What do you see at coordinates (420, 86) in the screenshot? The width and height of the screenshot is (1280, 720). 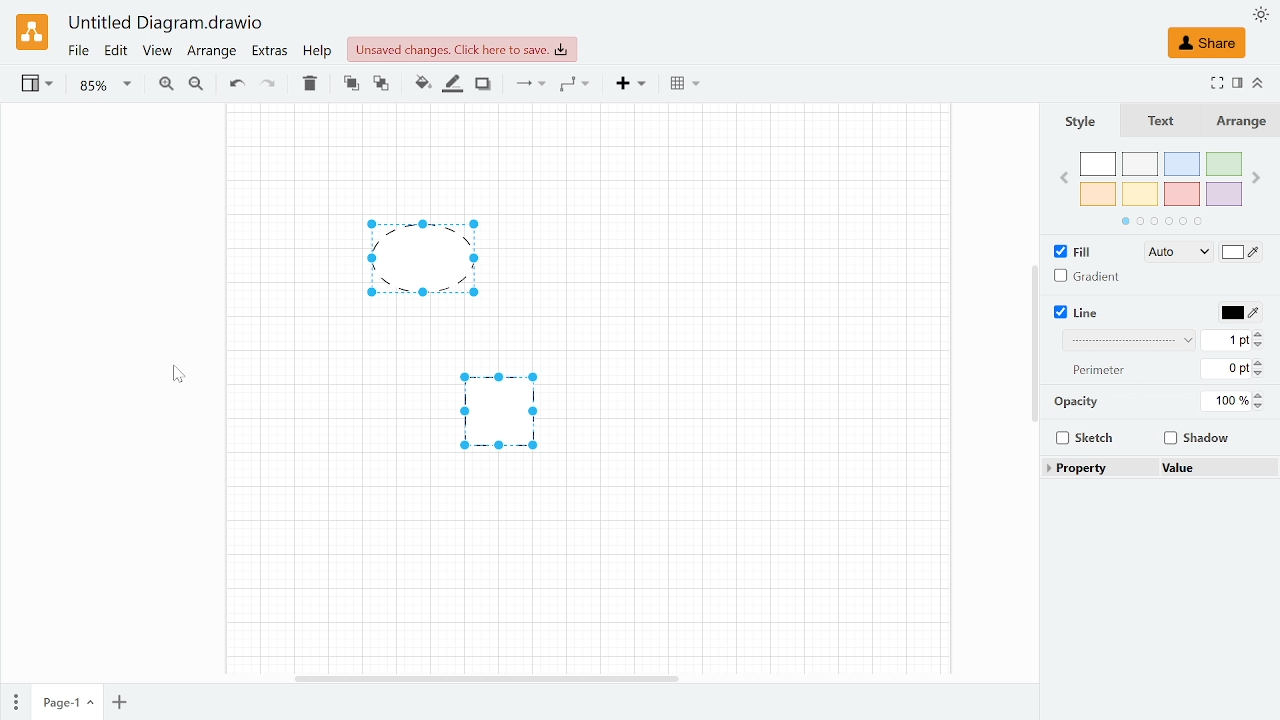 I see `Fill color` at bounding box center [420, 86].